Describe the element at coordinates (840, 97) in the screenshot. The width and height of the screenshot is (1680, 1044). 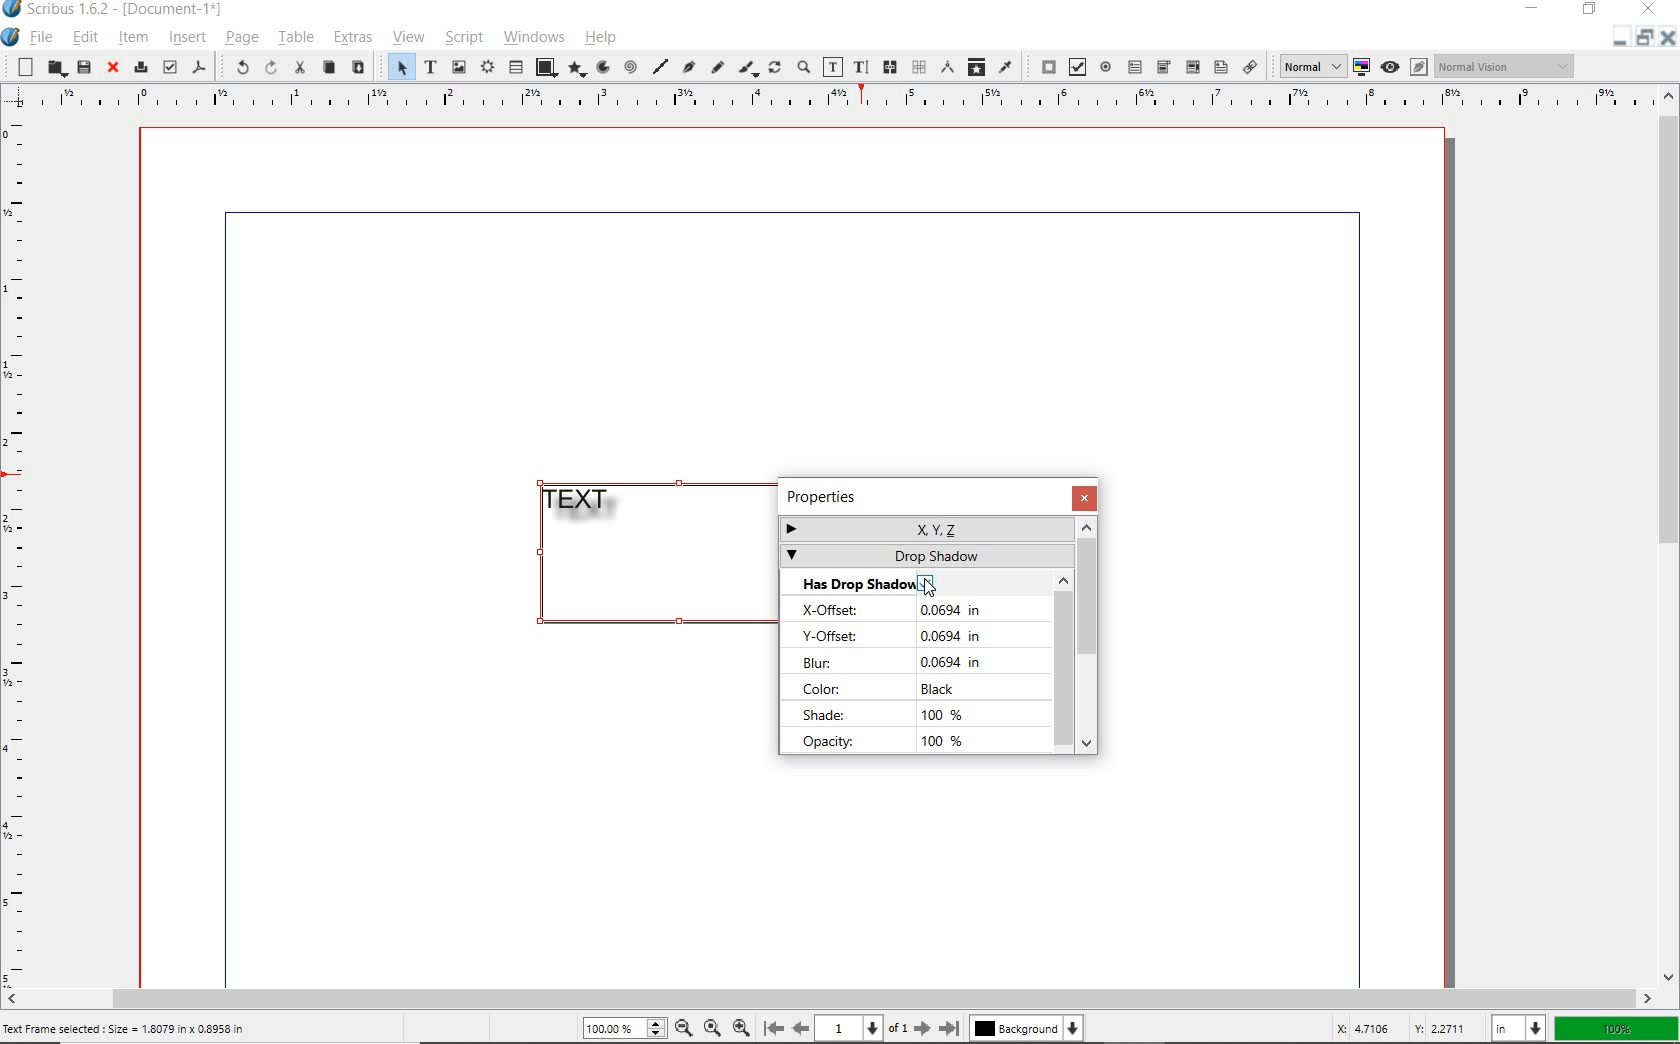
I see `Horizontal Margins` at that location.